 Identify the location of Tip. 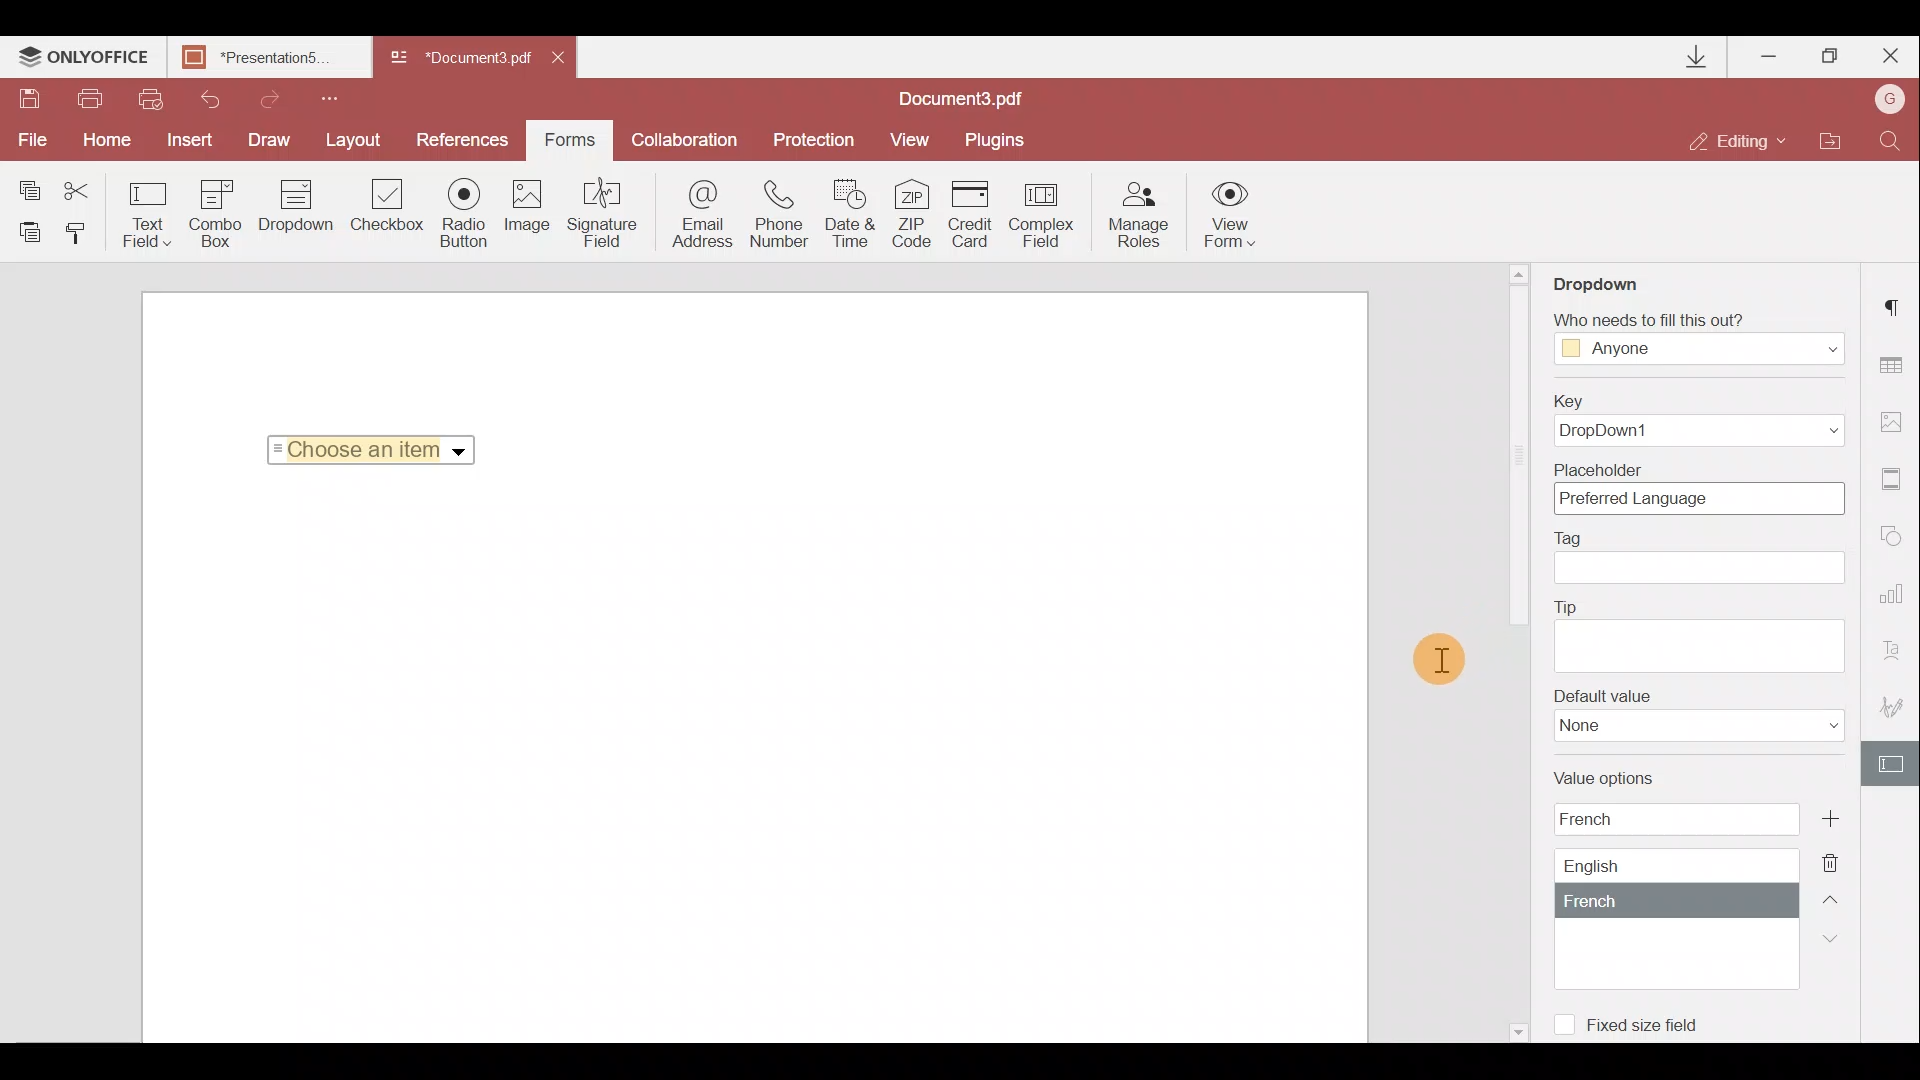
(1698, 633).